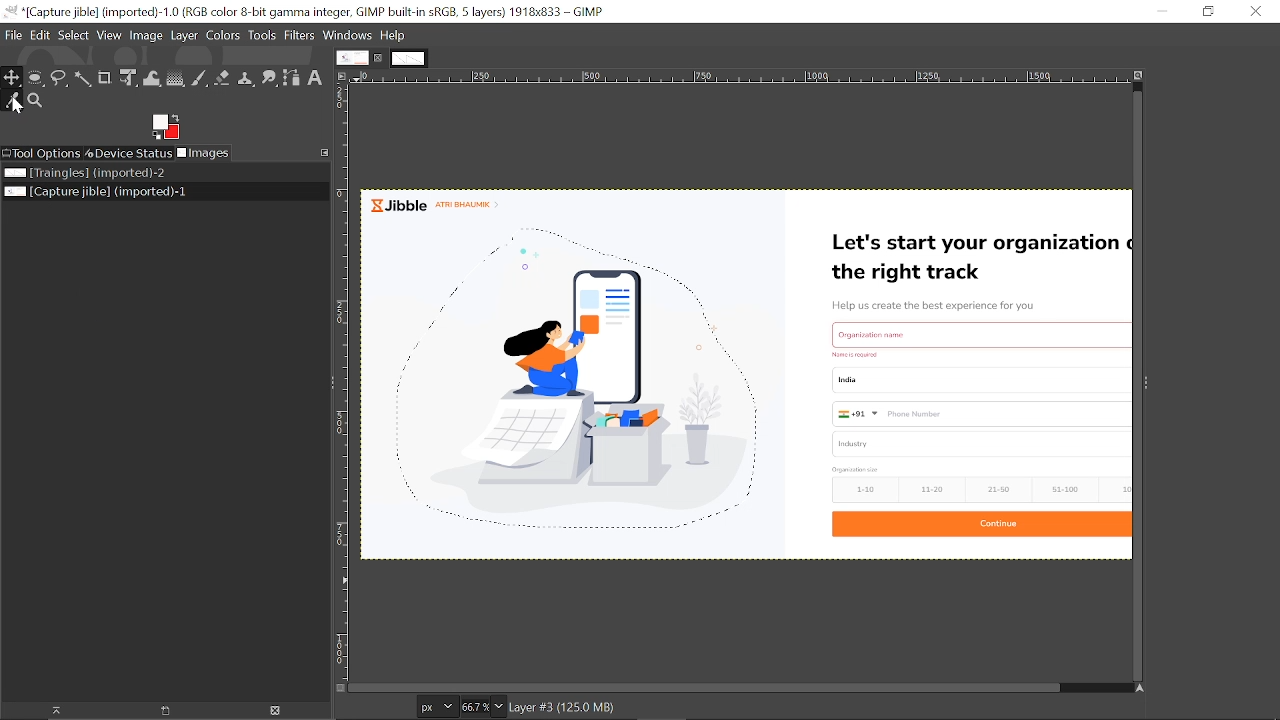 The height and width of the screenshot is (720, 1280). What do you see at coordinates (409, 57) in the screenshot?
I see `Other tab` at bounding box center [409, 57].